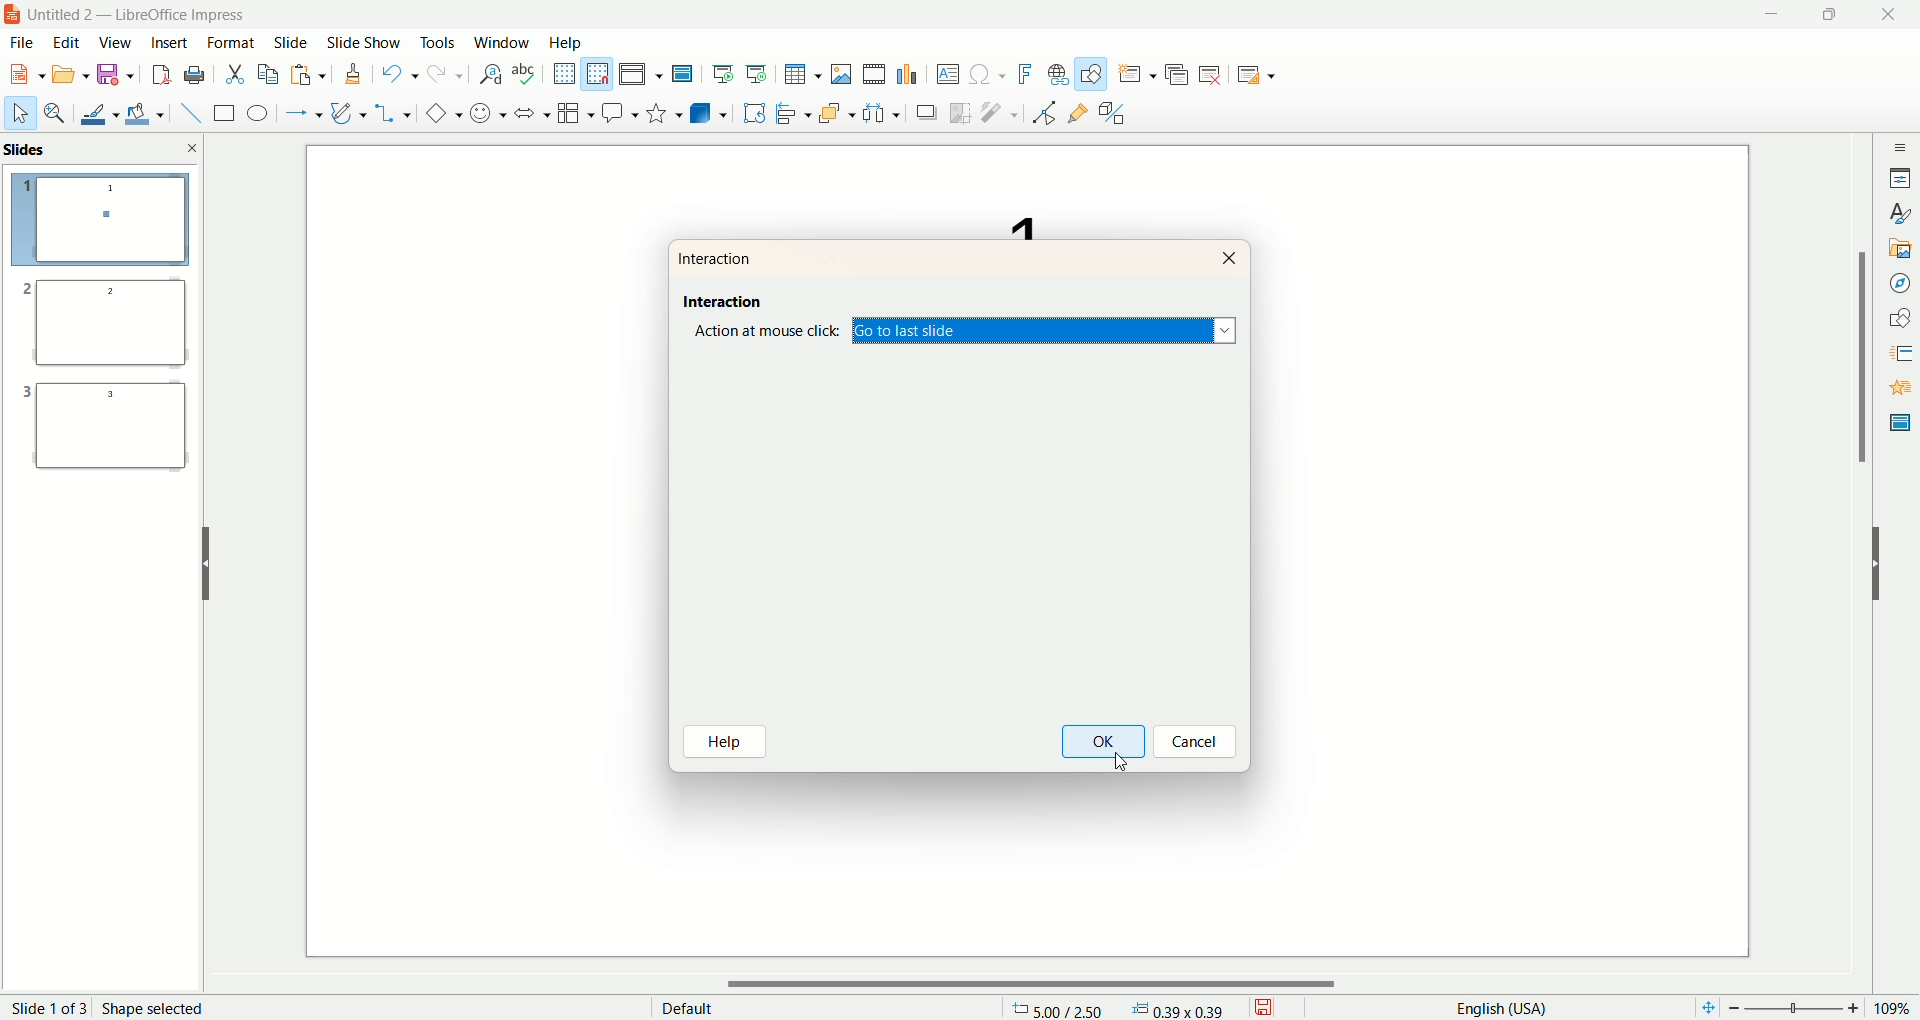  Describe the element at coordinates (525, 74) in the screenshot. I see `spelling` at that location.